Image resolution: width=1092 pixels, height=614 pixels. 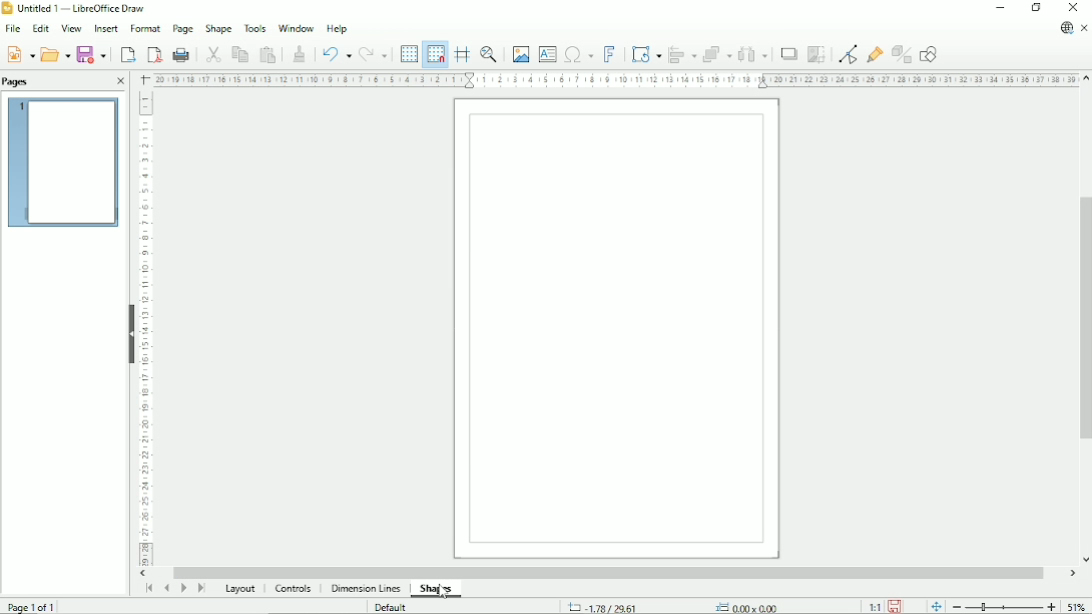 What do you see at coordinates (1064, 29) in the screenshot?
I see `Update available` at bounding box center [1064, 29].